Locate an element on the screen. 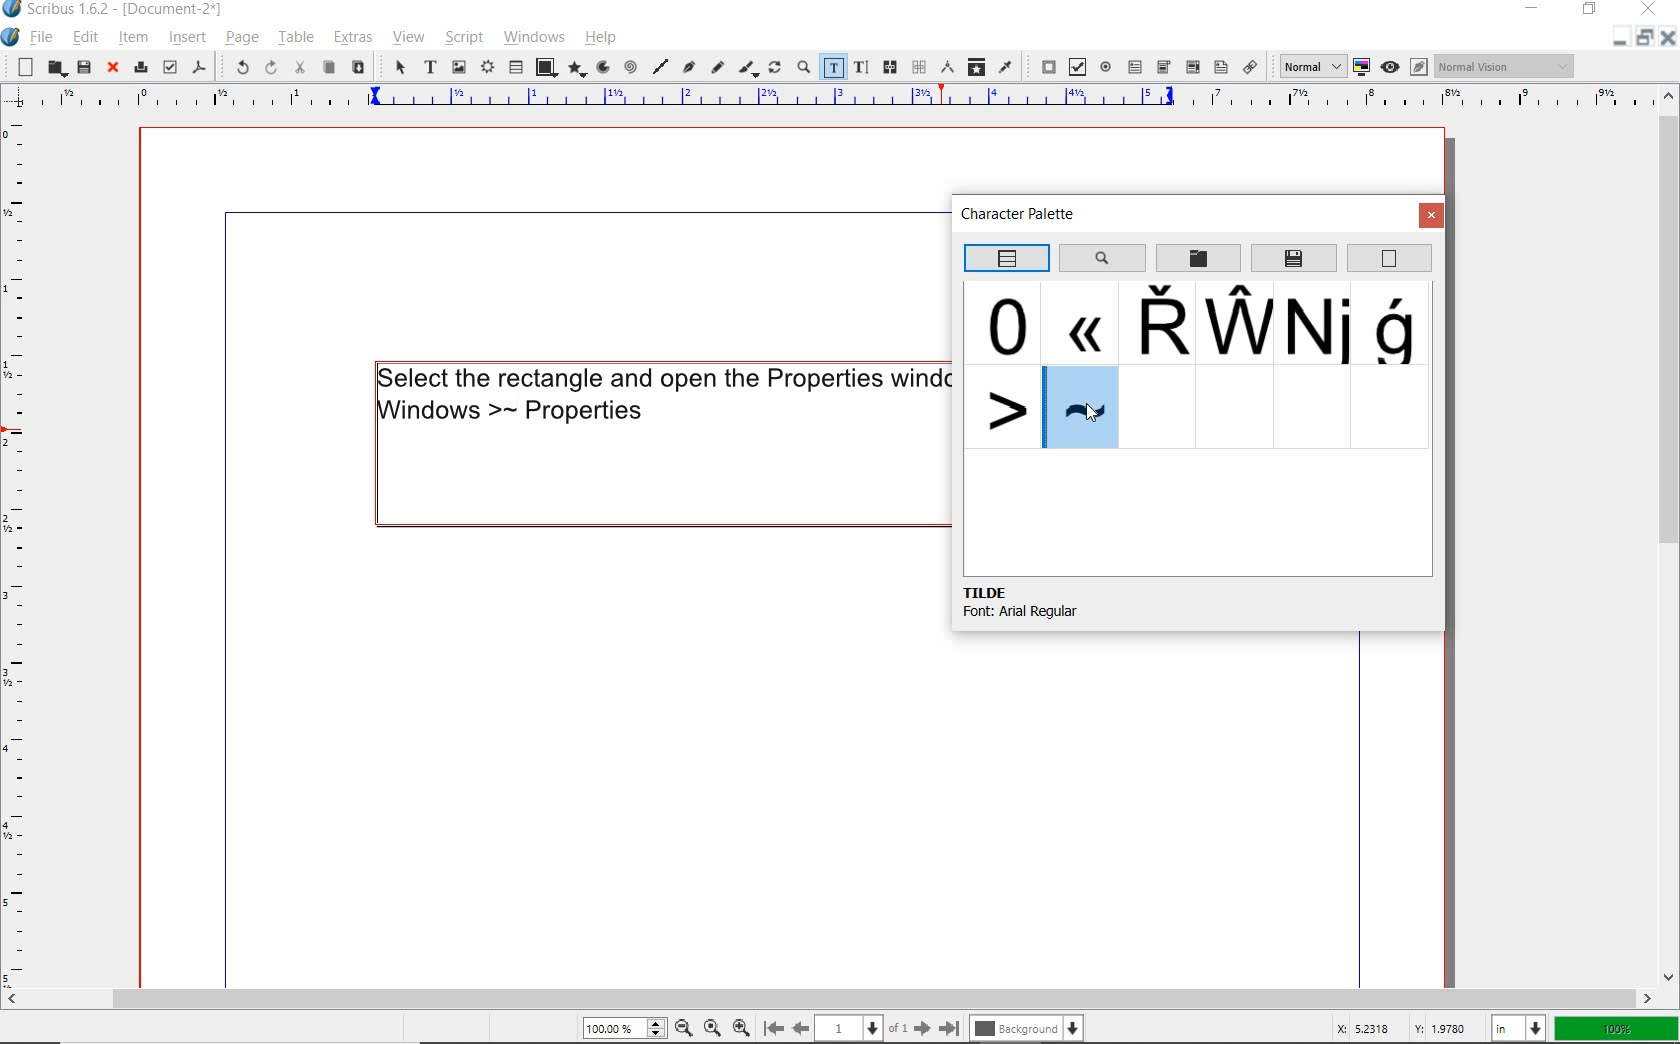  file is located at coordinates (44, 37).